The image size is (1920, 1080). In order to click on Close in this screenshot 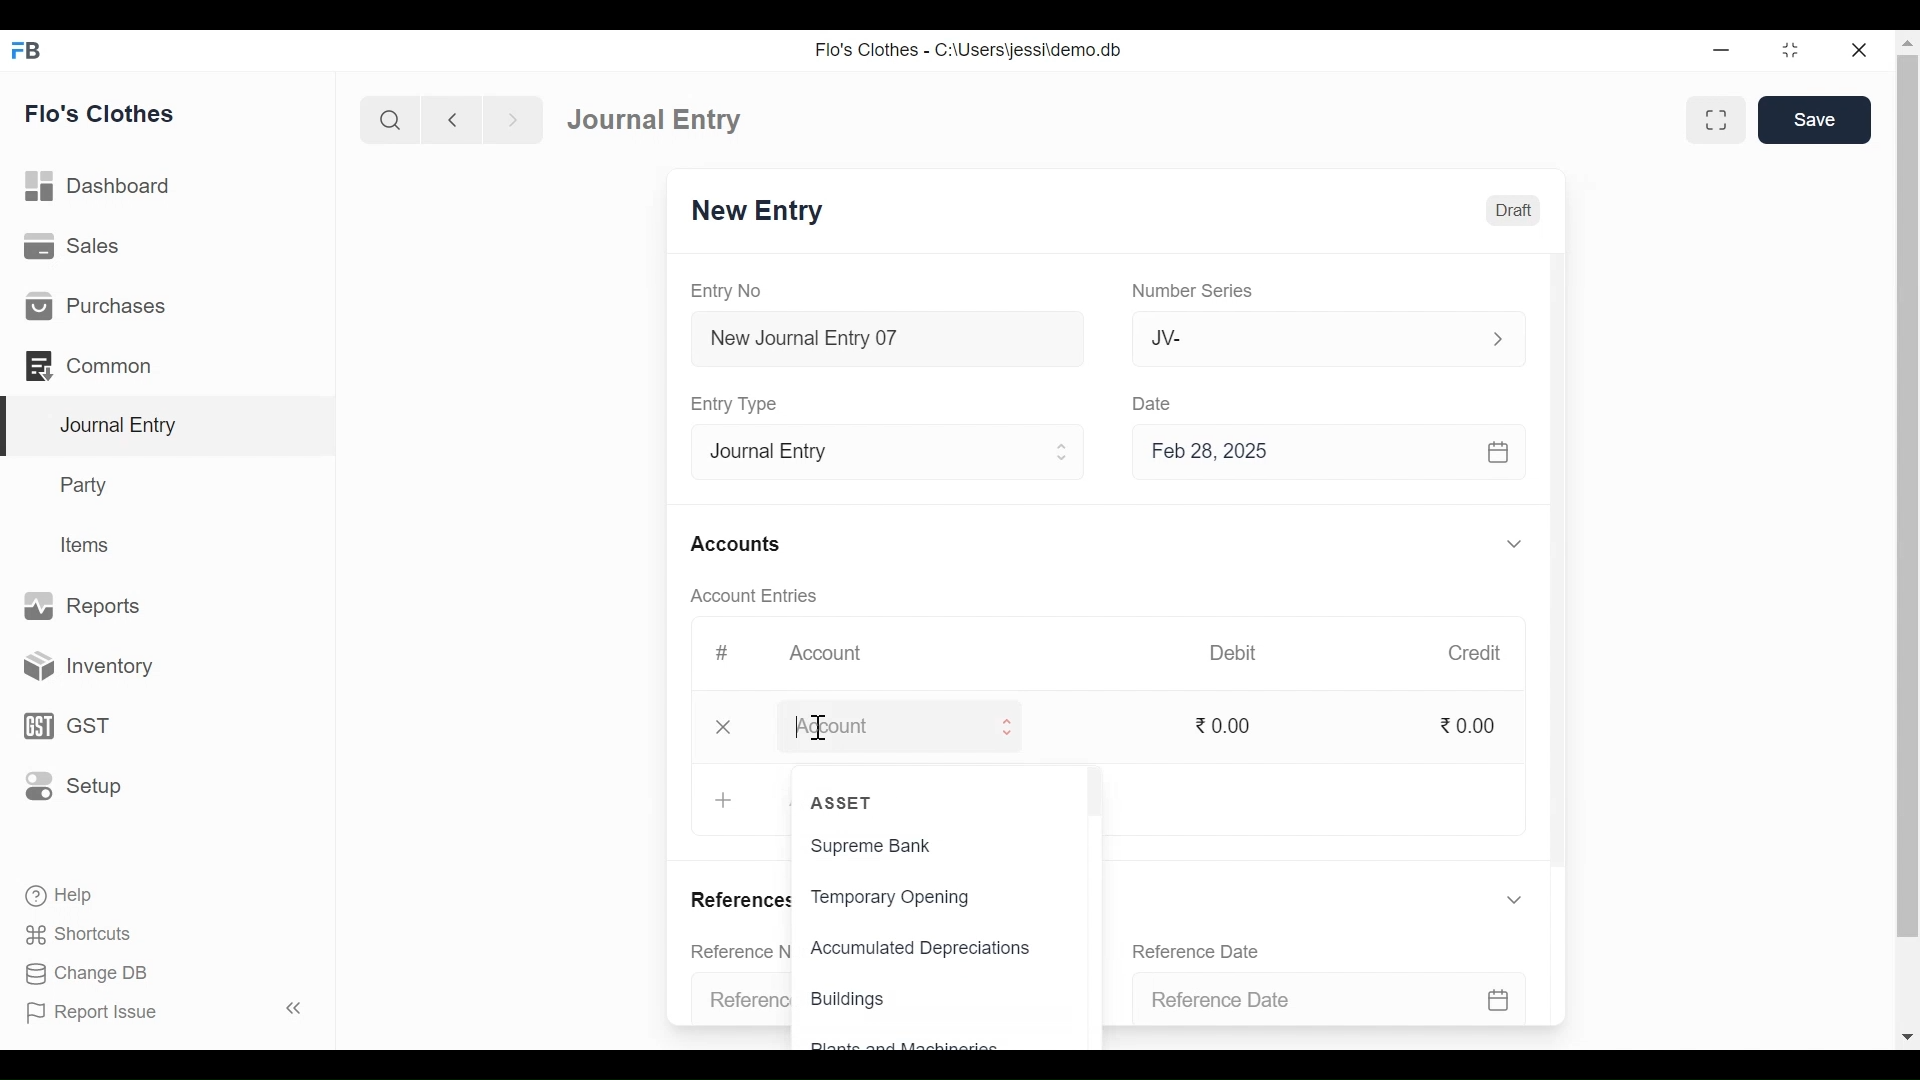, I will do `click(728, 729)`.